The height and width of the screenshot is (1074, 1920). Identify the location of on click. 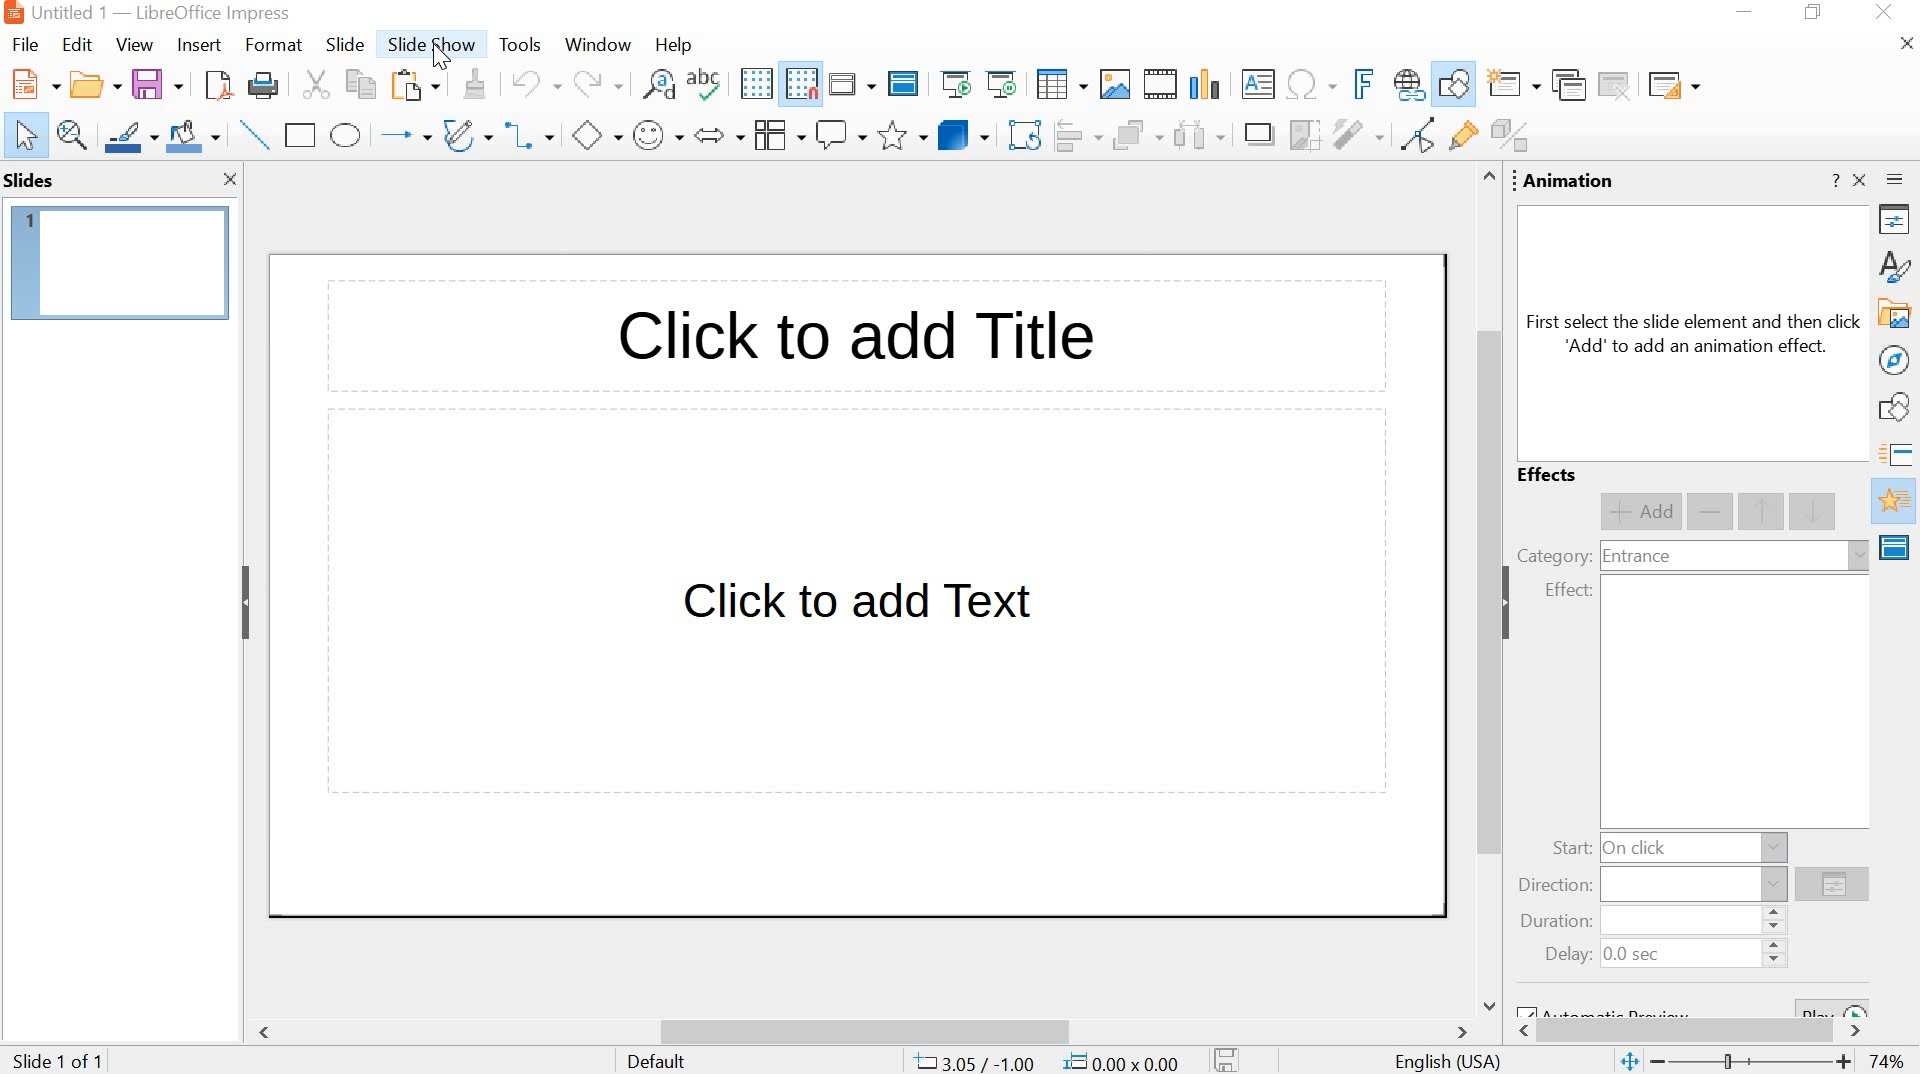
(1639, 847).